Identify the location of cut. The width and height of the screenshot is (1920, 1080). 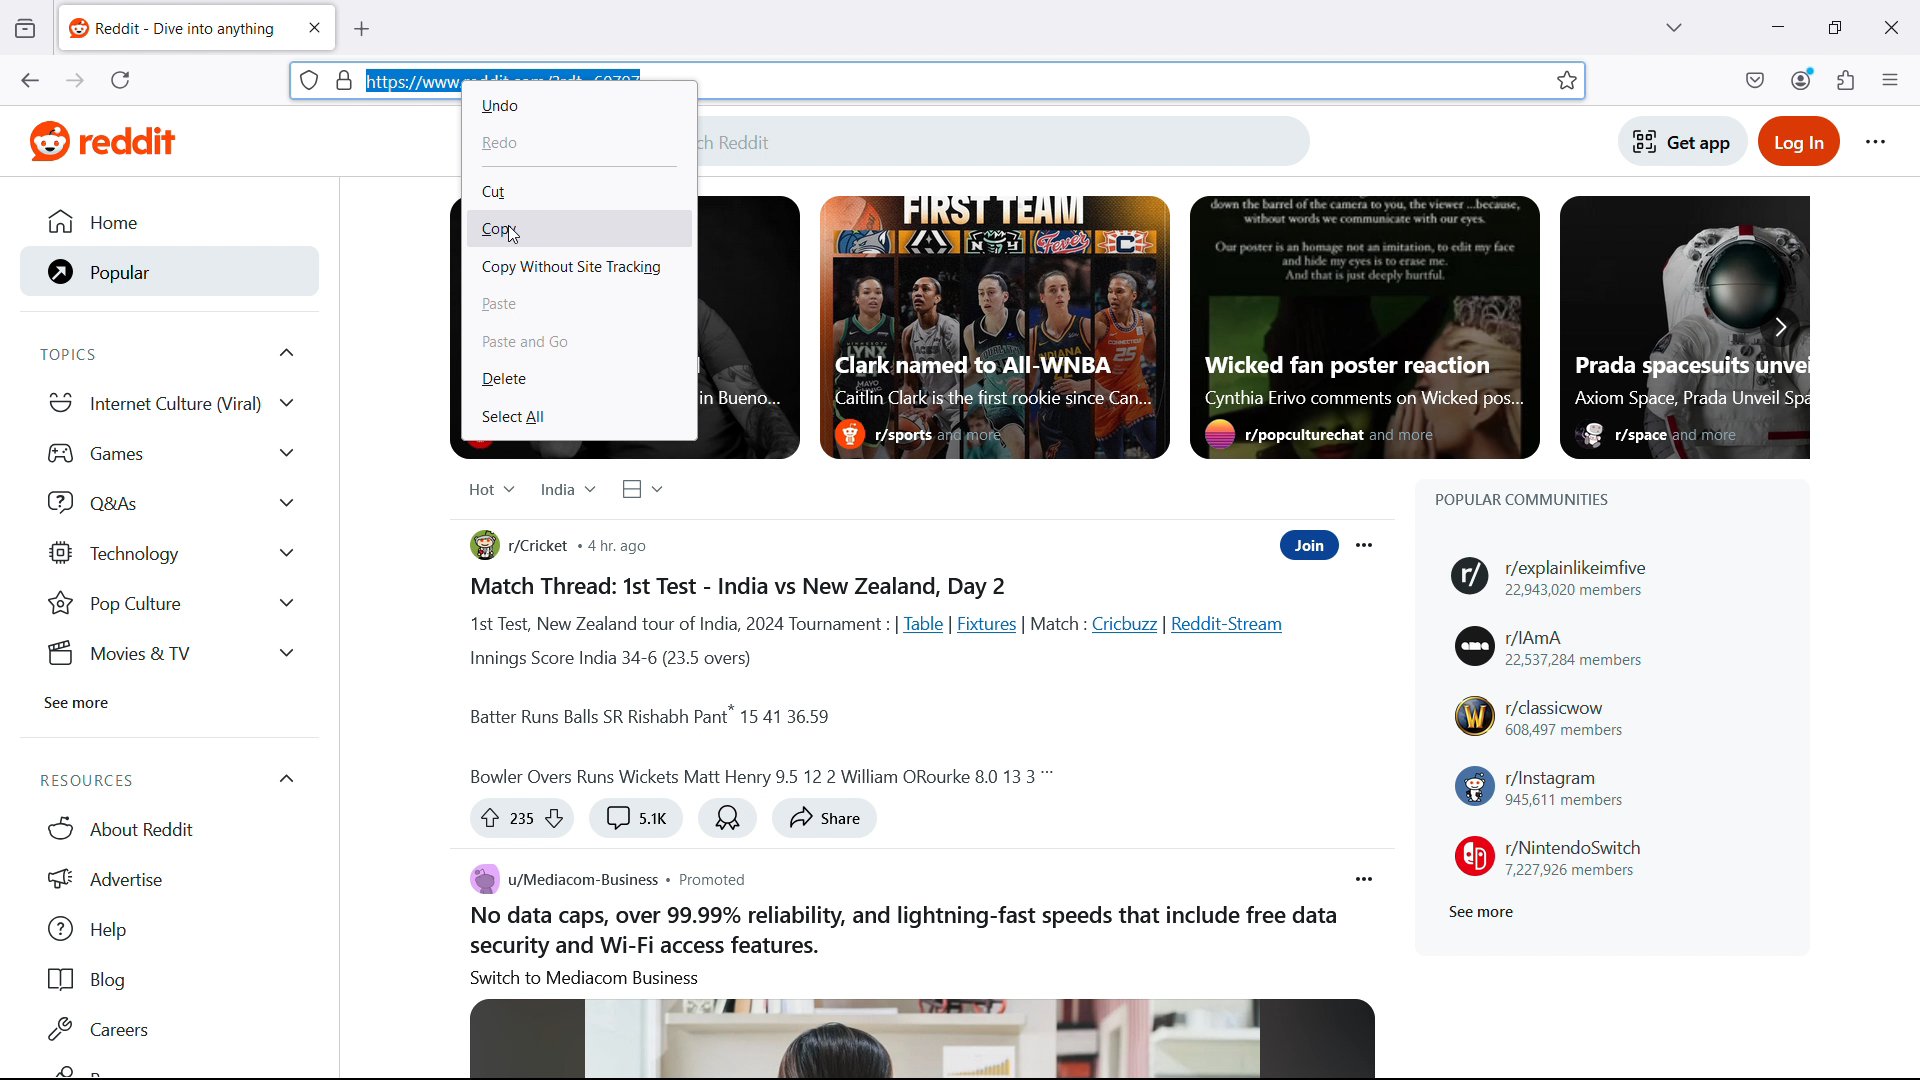
(580, 189).